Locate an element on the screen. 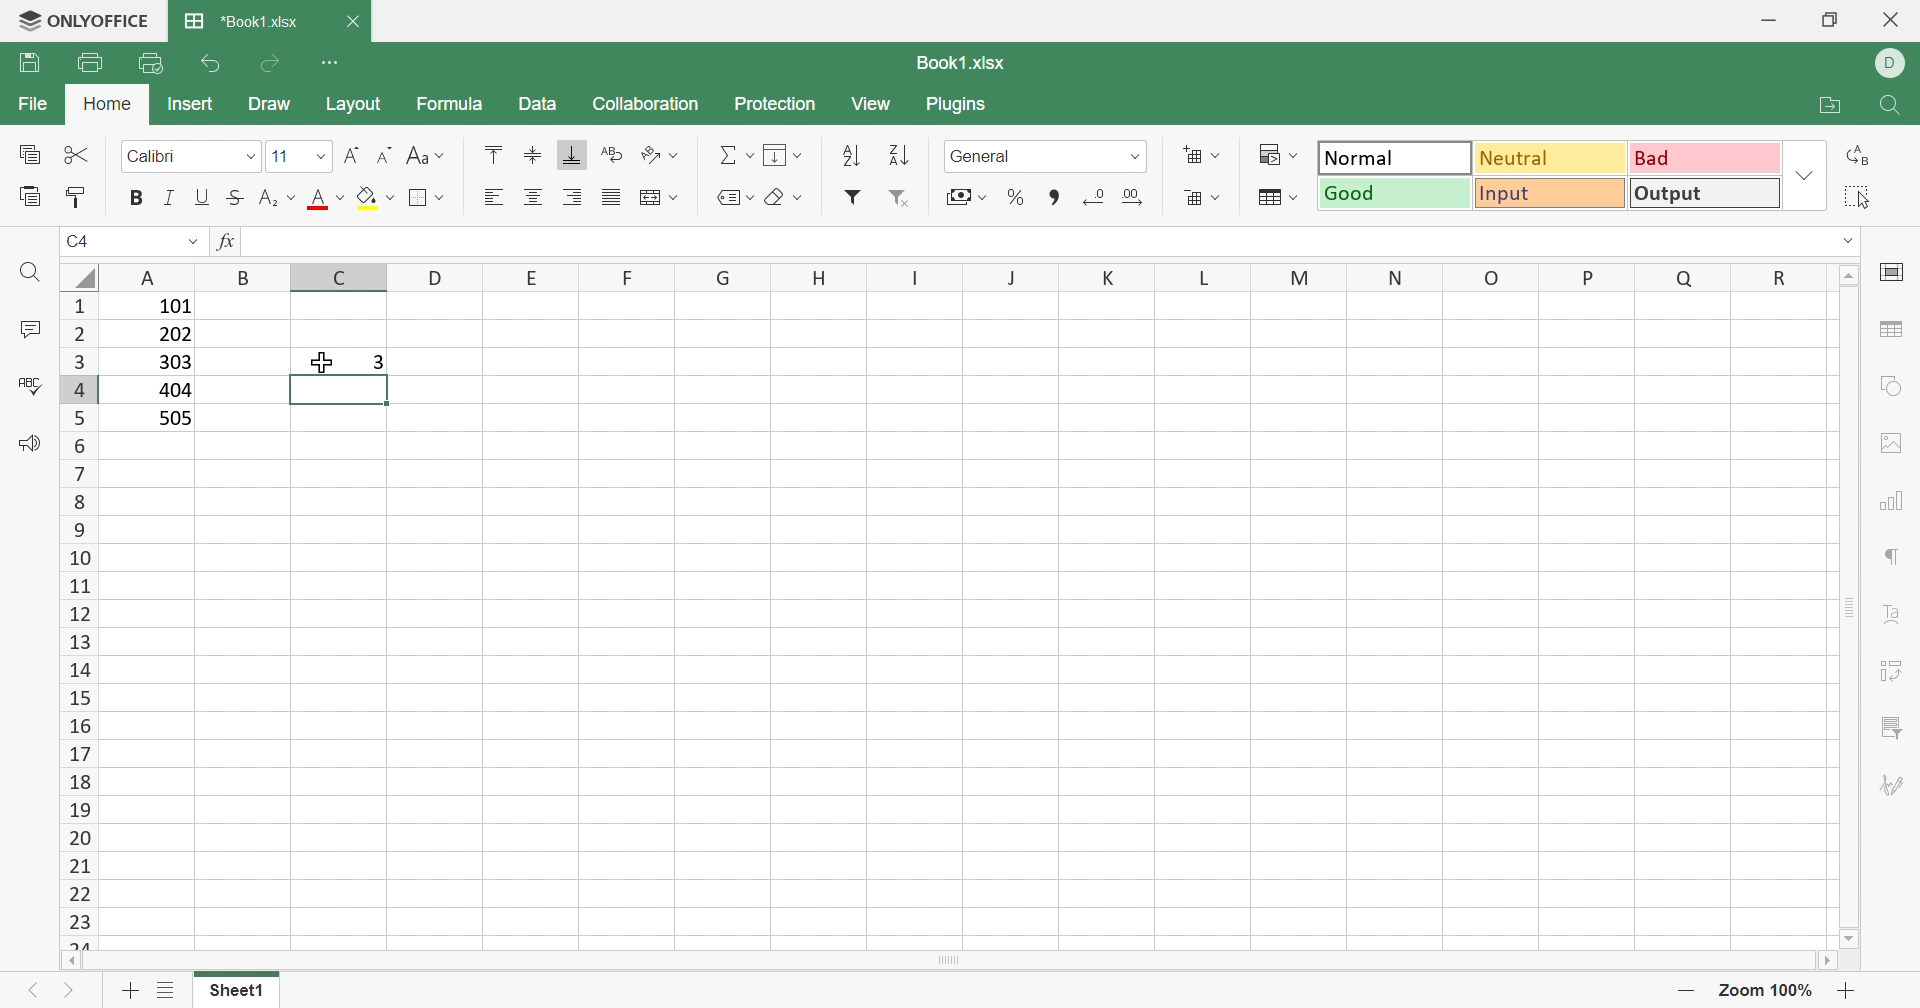 This screenshot has height=1008, width=1920. Wrap Text is located at coordinates (610, 156).